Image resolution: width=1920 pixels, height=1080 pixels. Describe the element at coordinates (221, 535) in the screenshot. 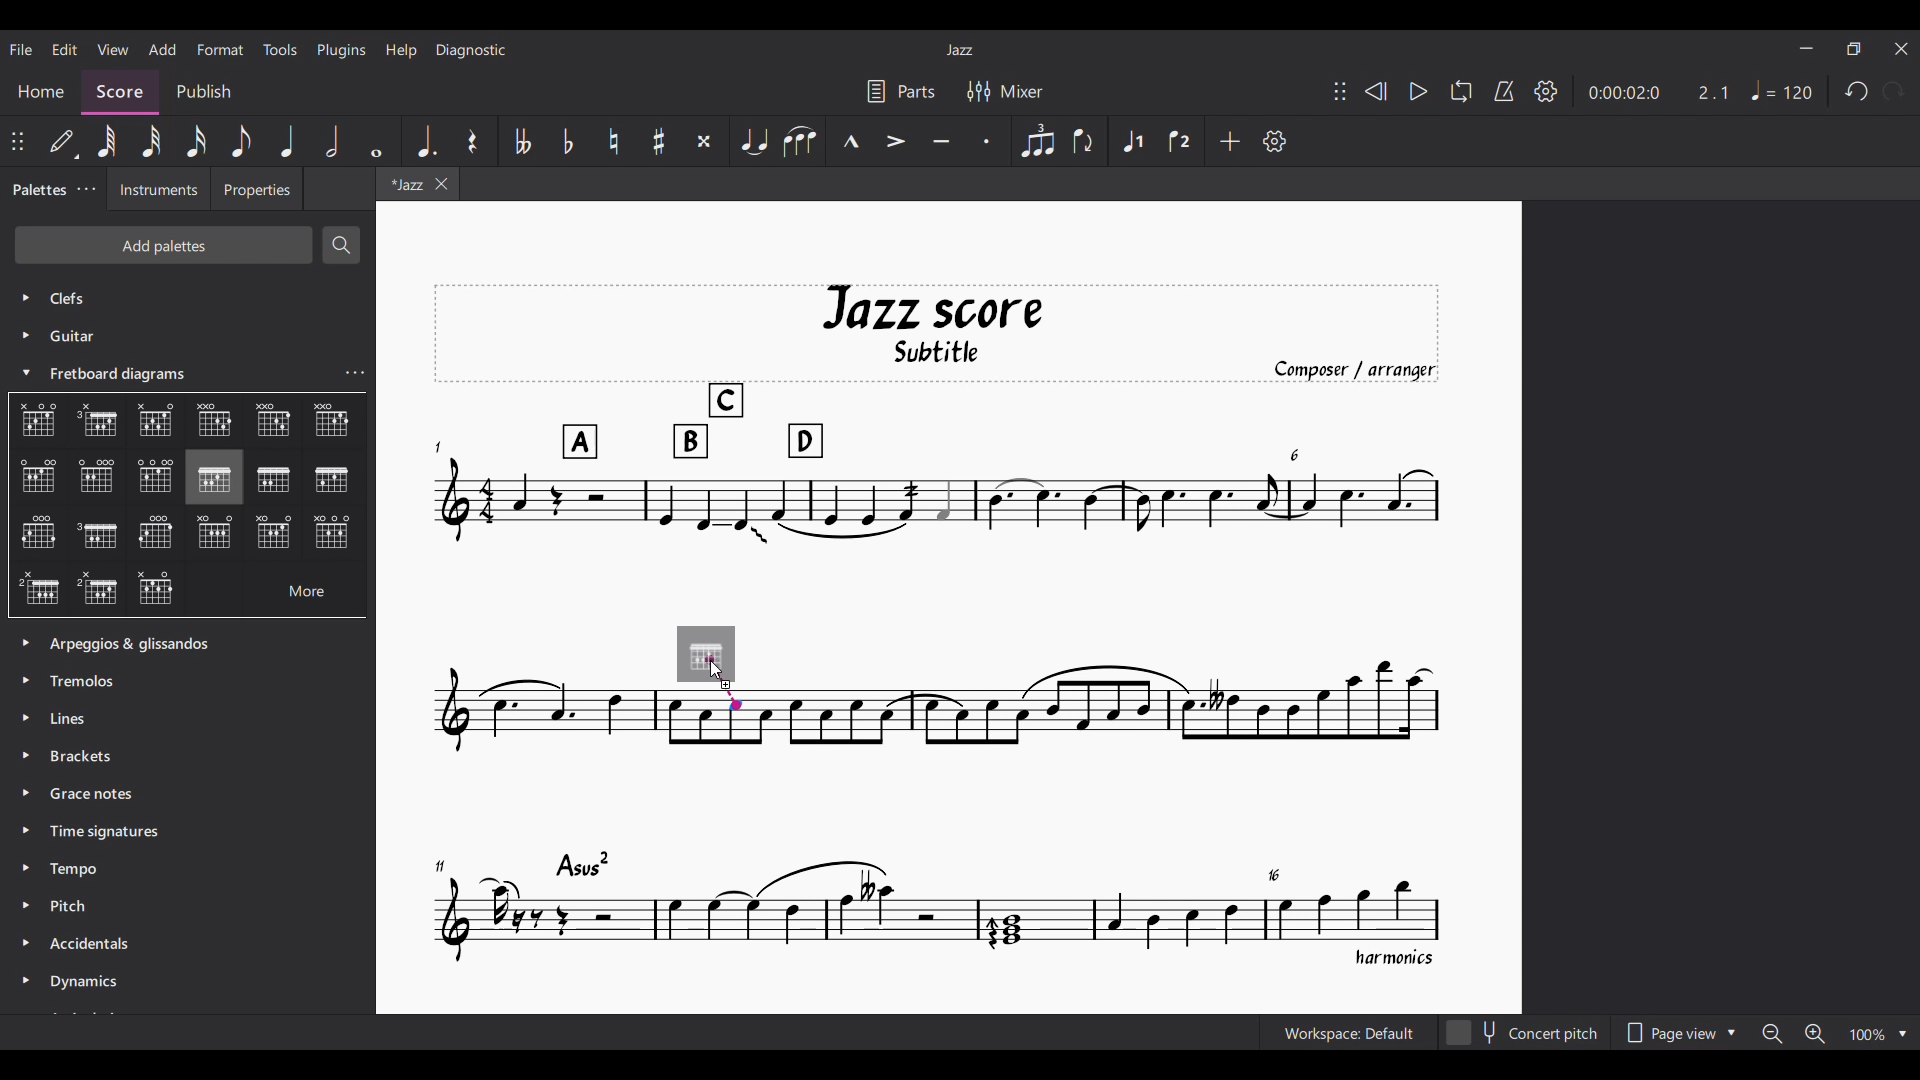

I see `Chart 15` at that location.